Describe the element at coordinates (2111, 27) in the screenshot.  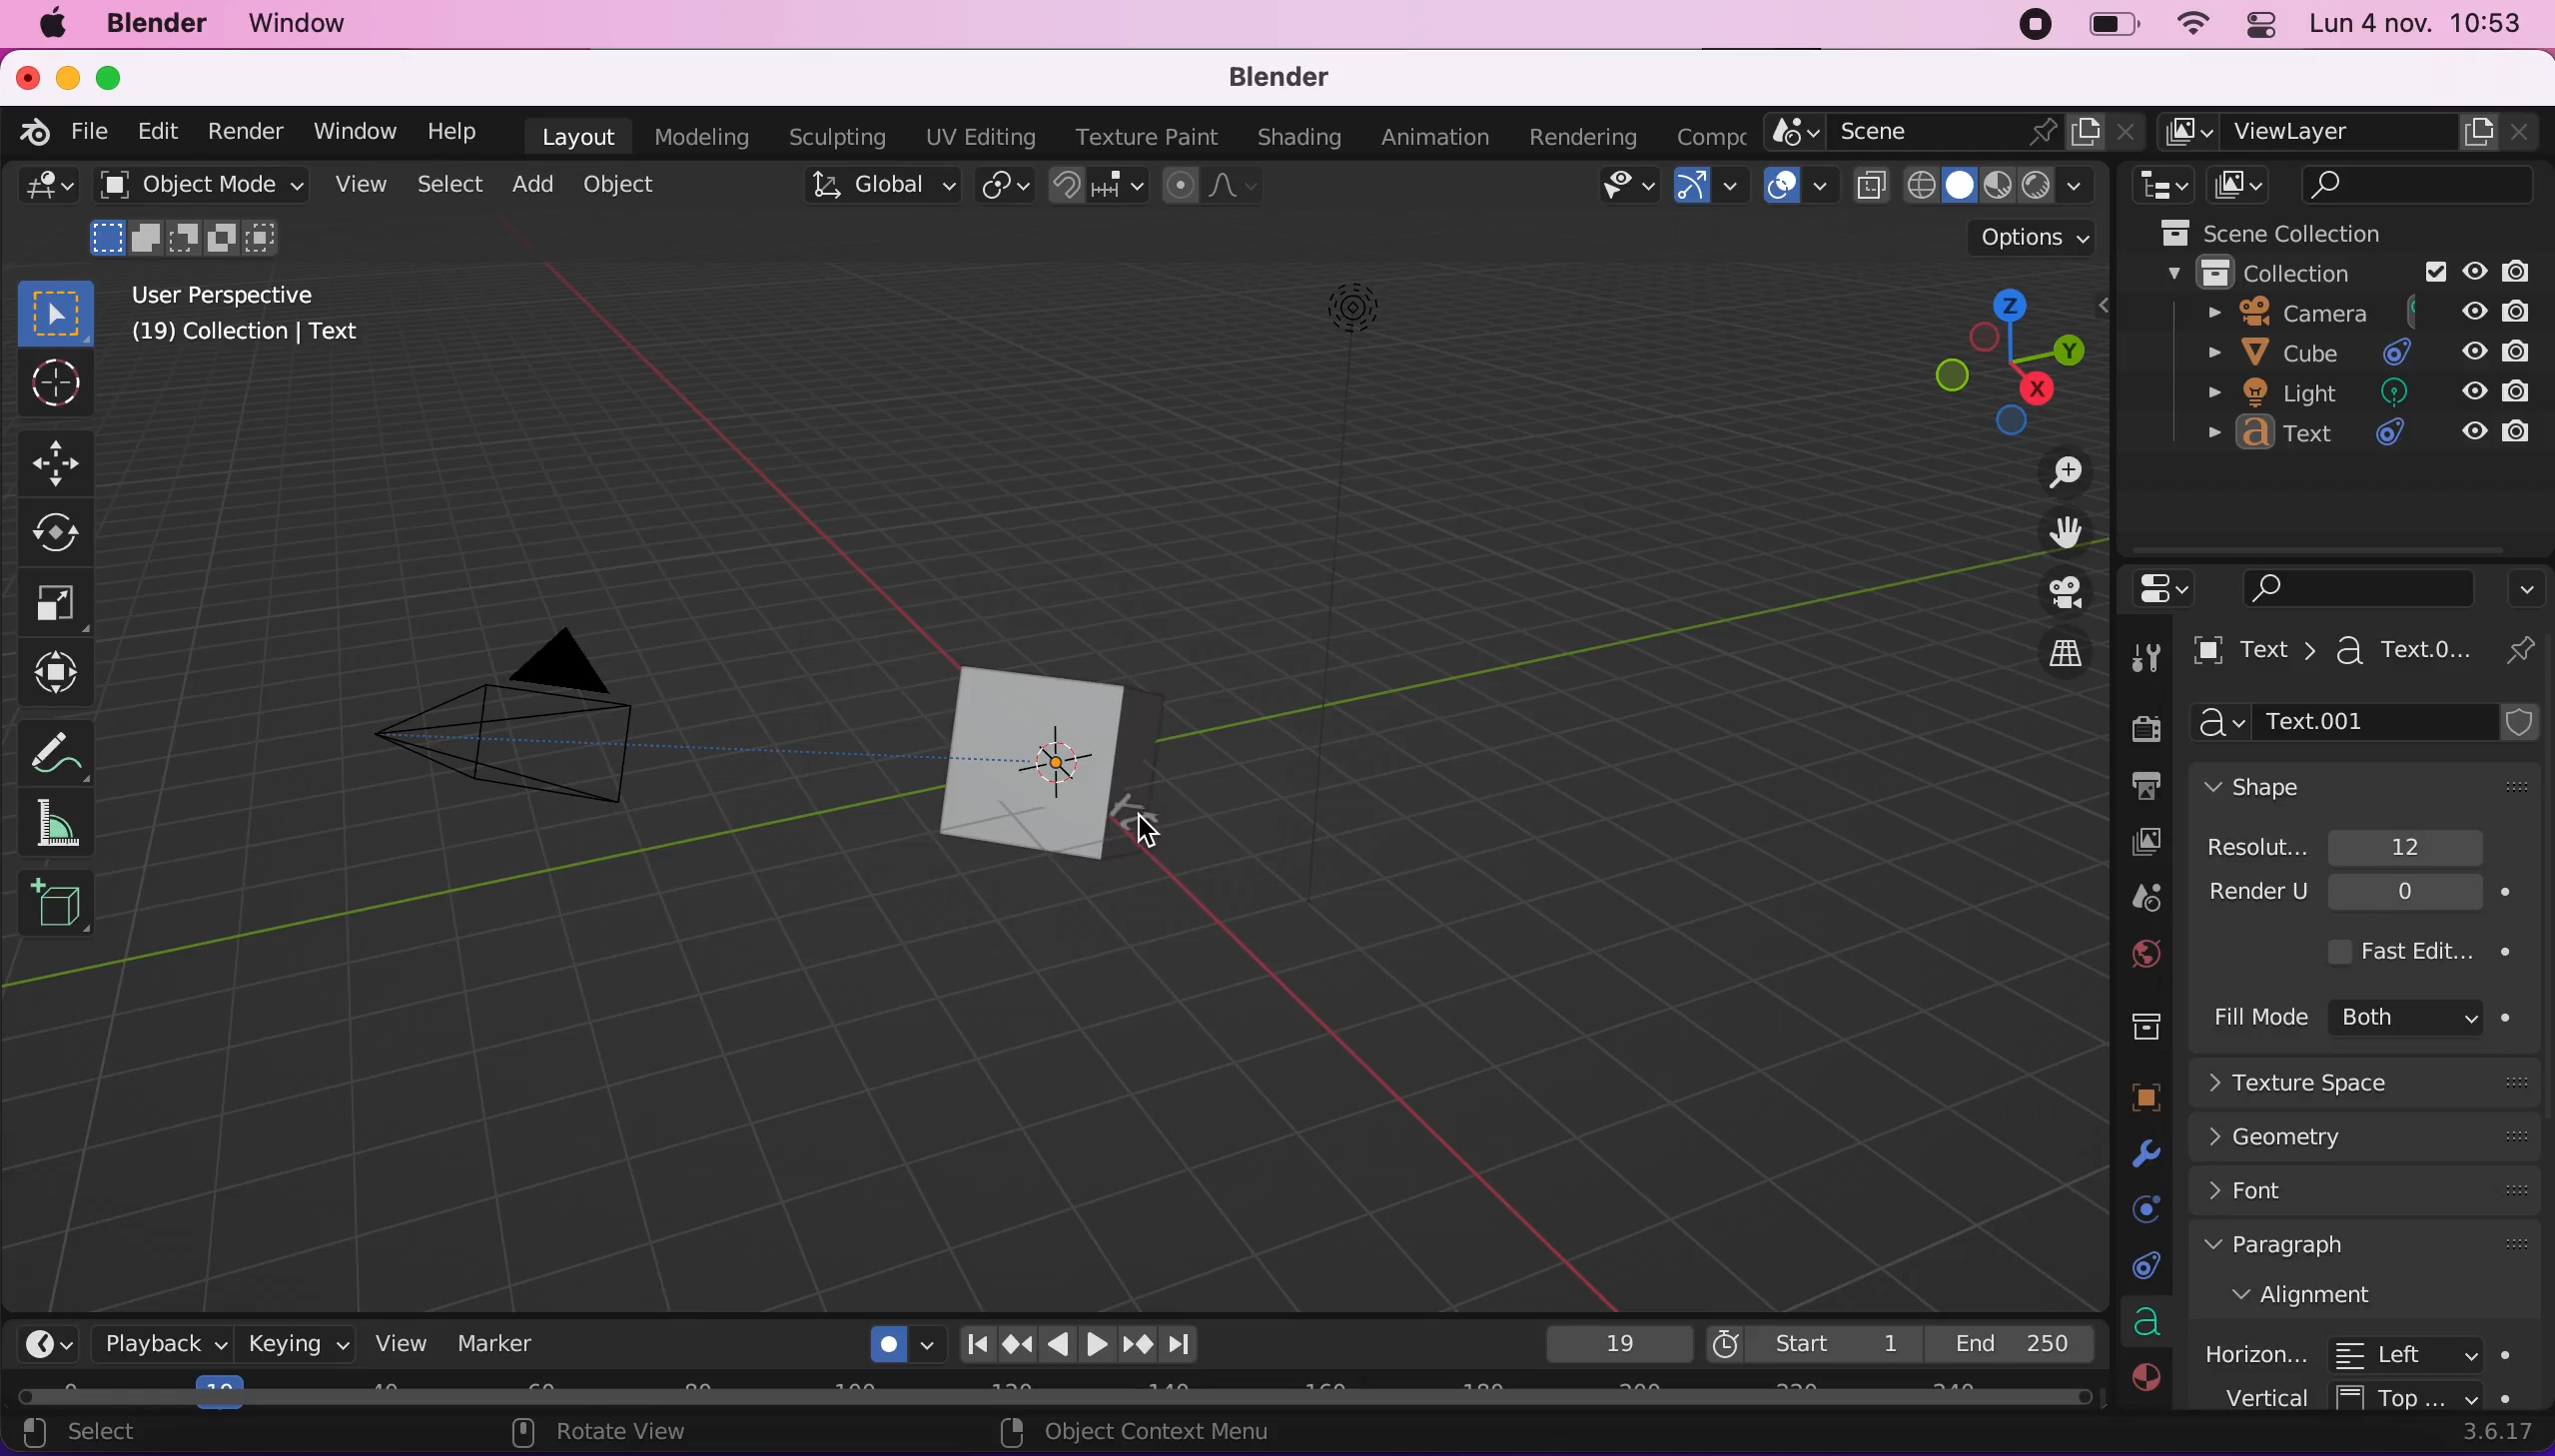
I see `battery` at that location.